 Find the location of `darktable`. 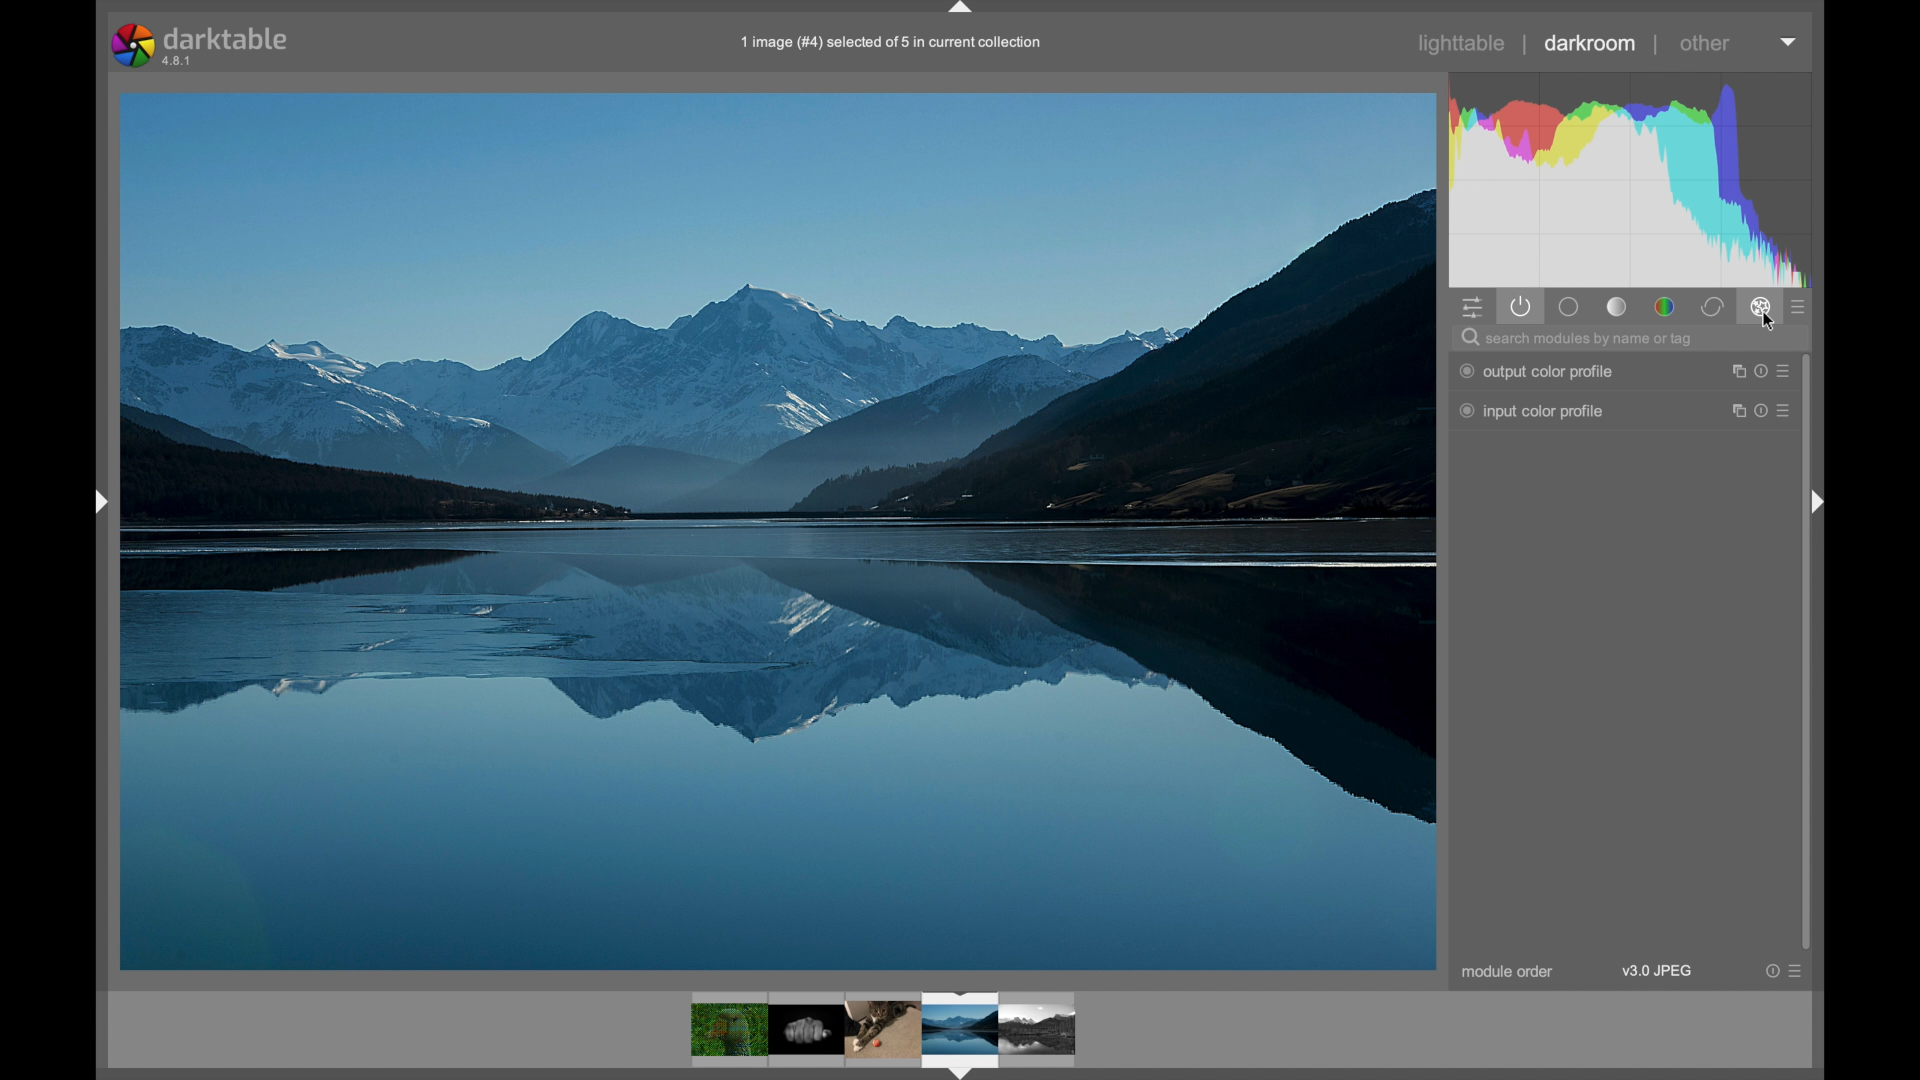

darktable is located at coordinates (199, 43).